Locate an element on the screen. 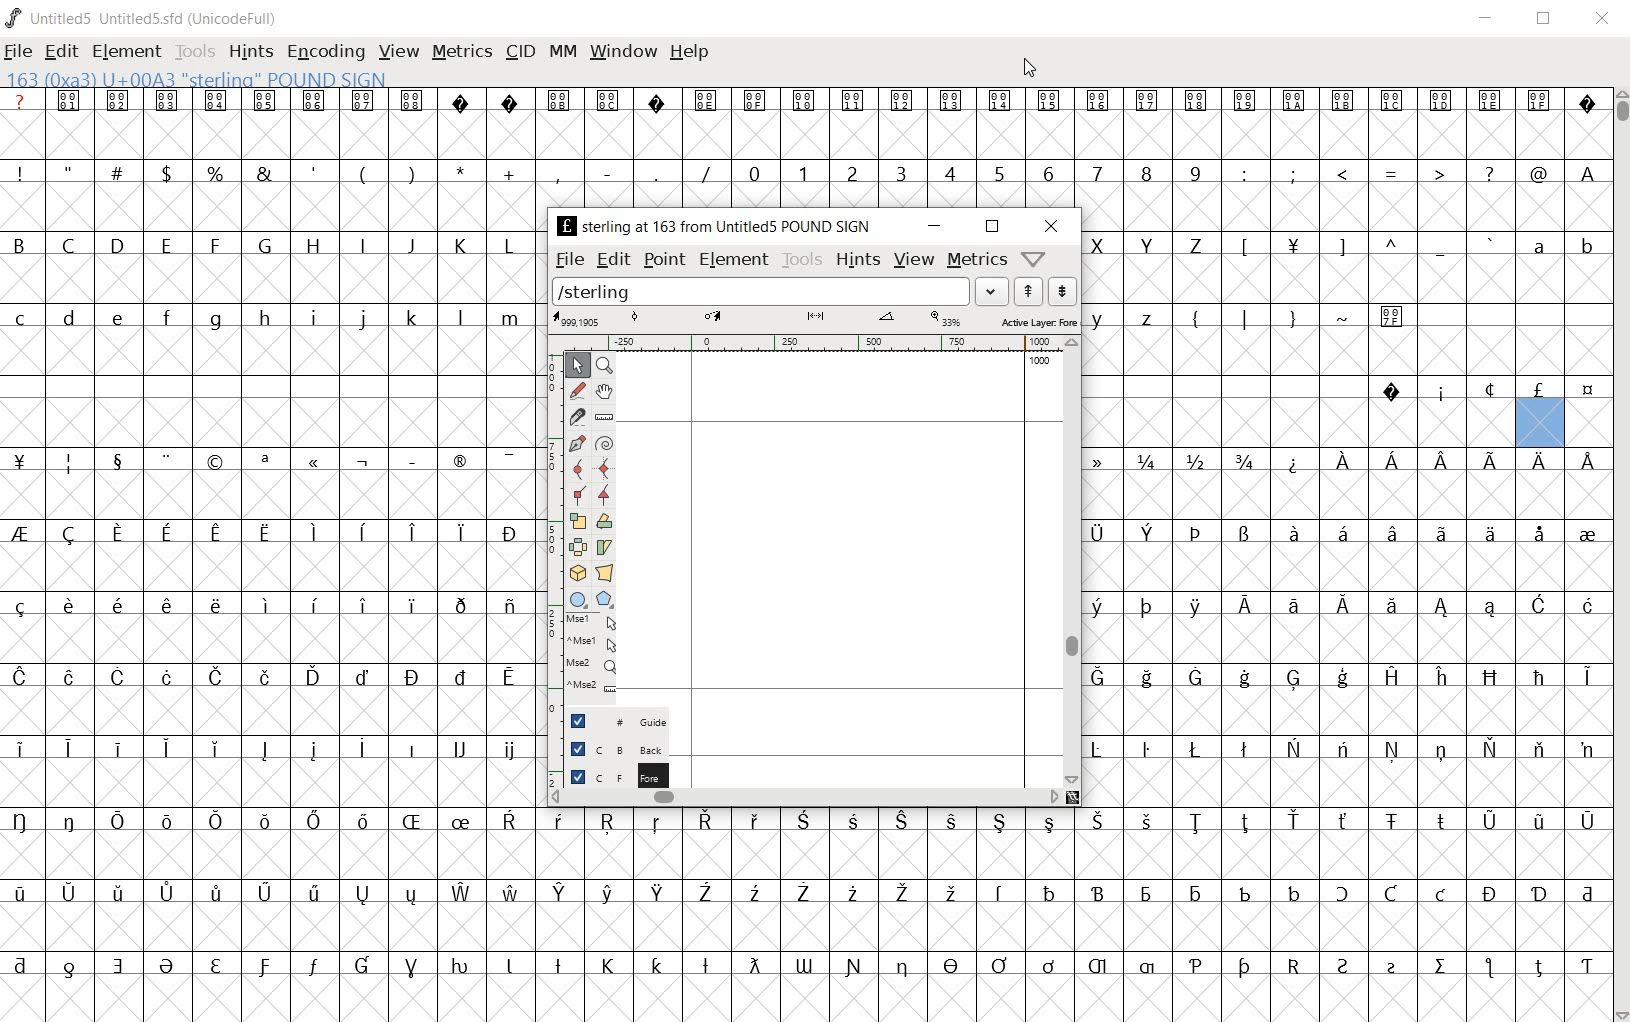  Help/Window is located at coordinates (1035, 259).